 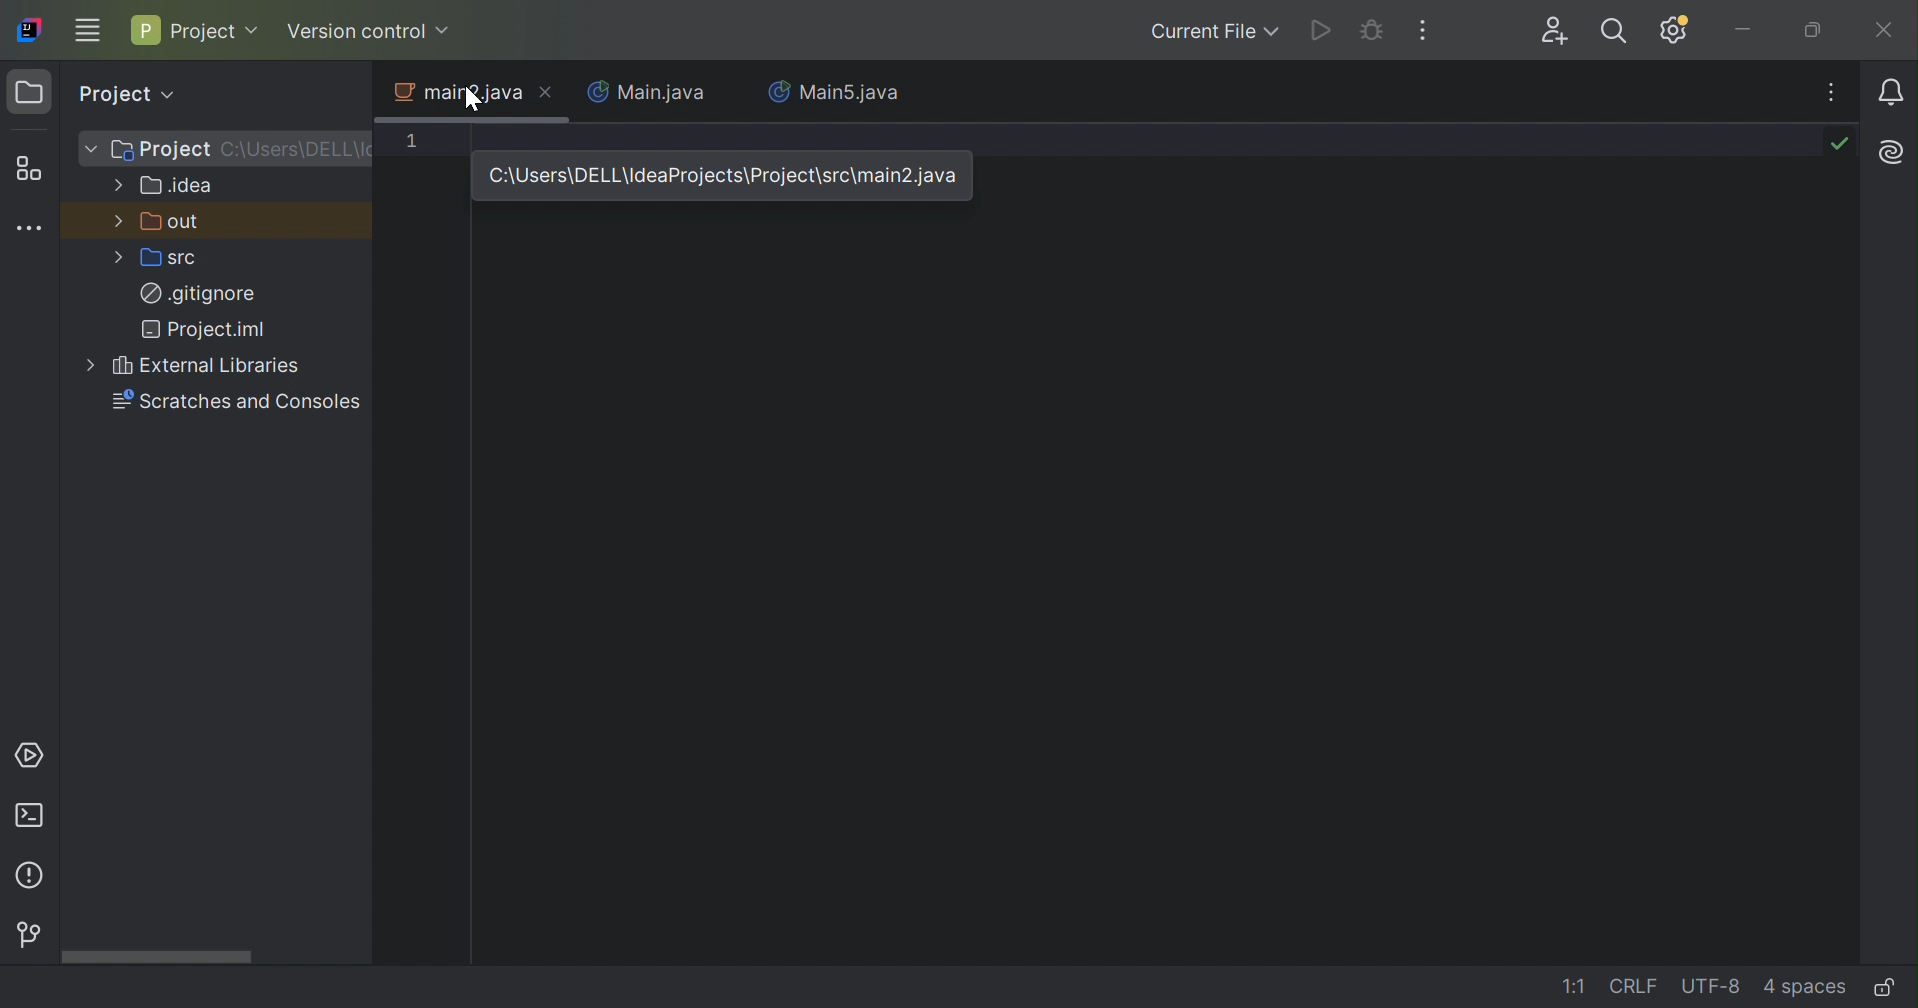 I want to click on AI Assistant, so click(x=1891, y=156).